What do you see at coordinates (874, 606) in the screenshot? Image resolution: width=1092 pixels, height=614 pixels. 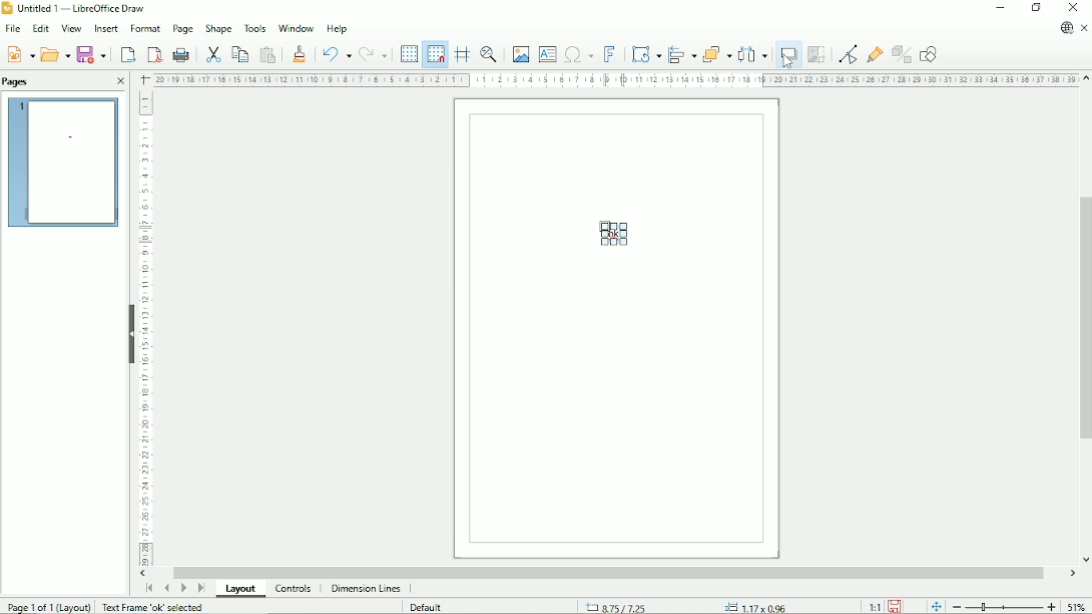 I see `Scaling factor` at bounding box center [874, 606].